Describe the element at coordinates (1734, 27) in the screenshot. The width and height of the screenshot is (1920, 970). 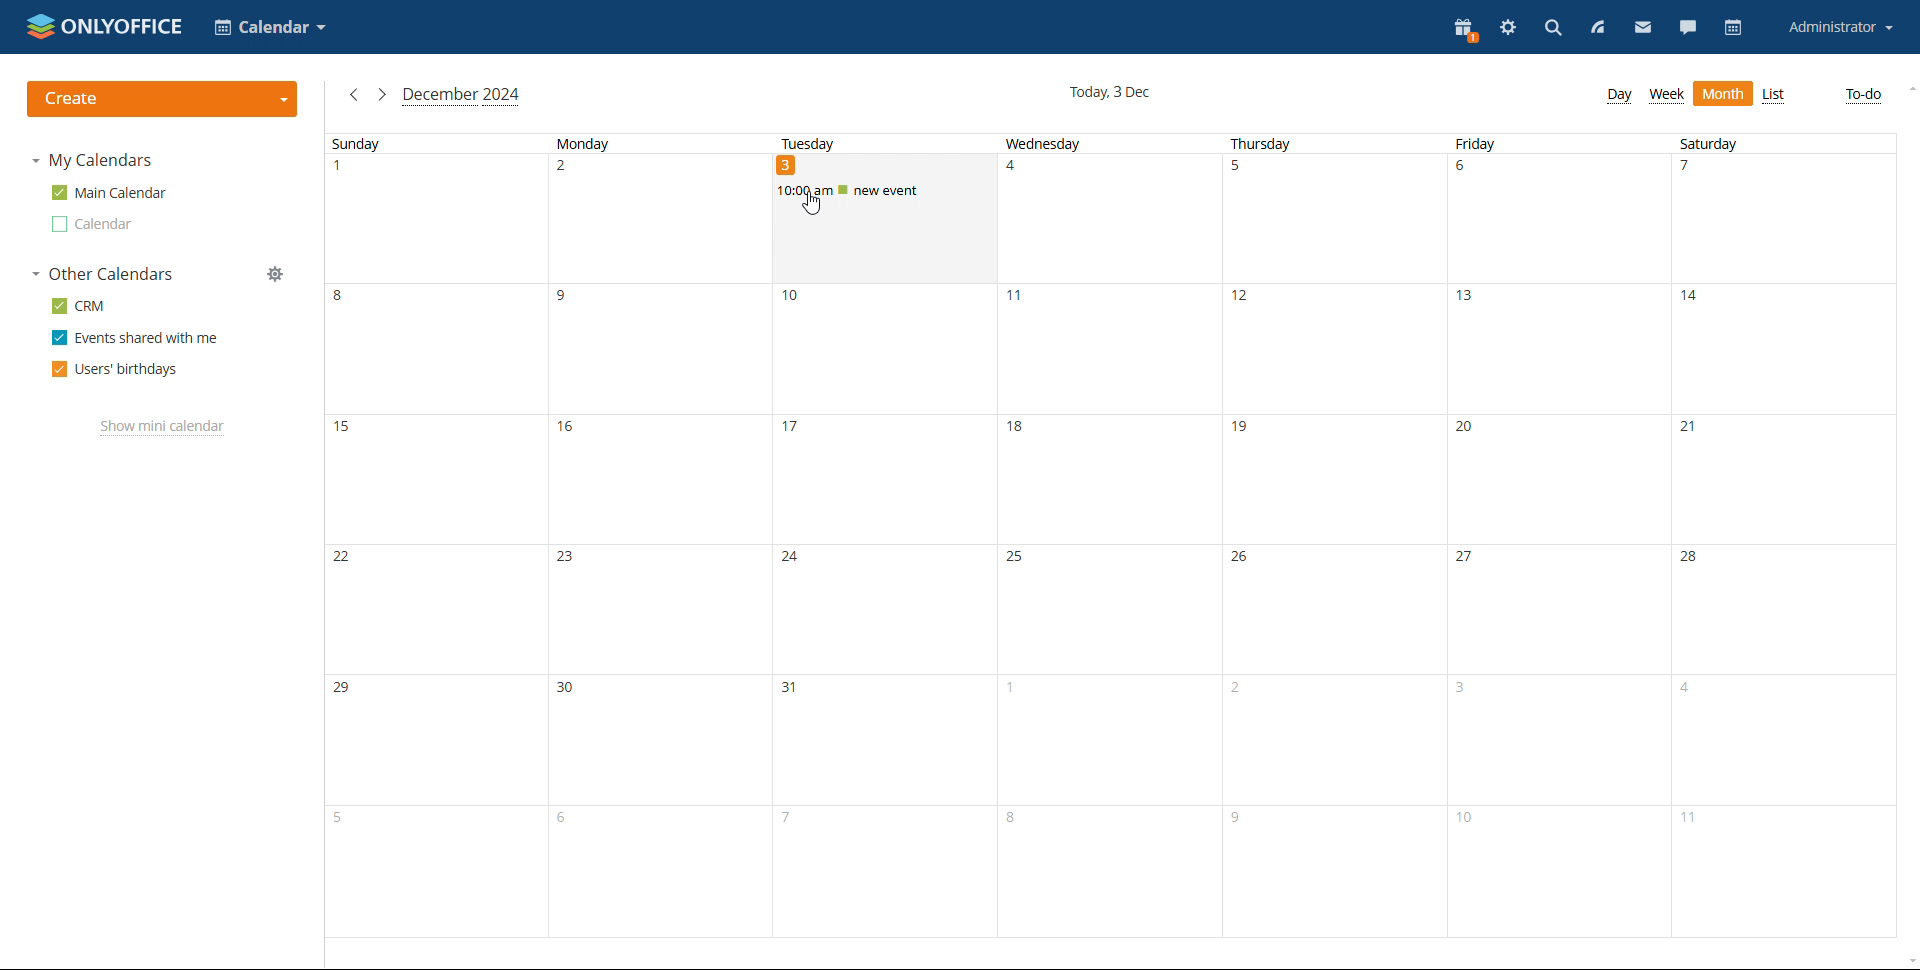
I see `calendar` at that location.